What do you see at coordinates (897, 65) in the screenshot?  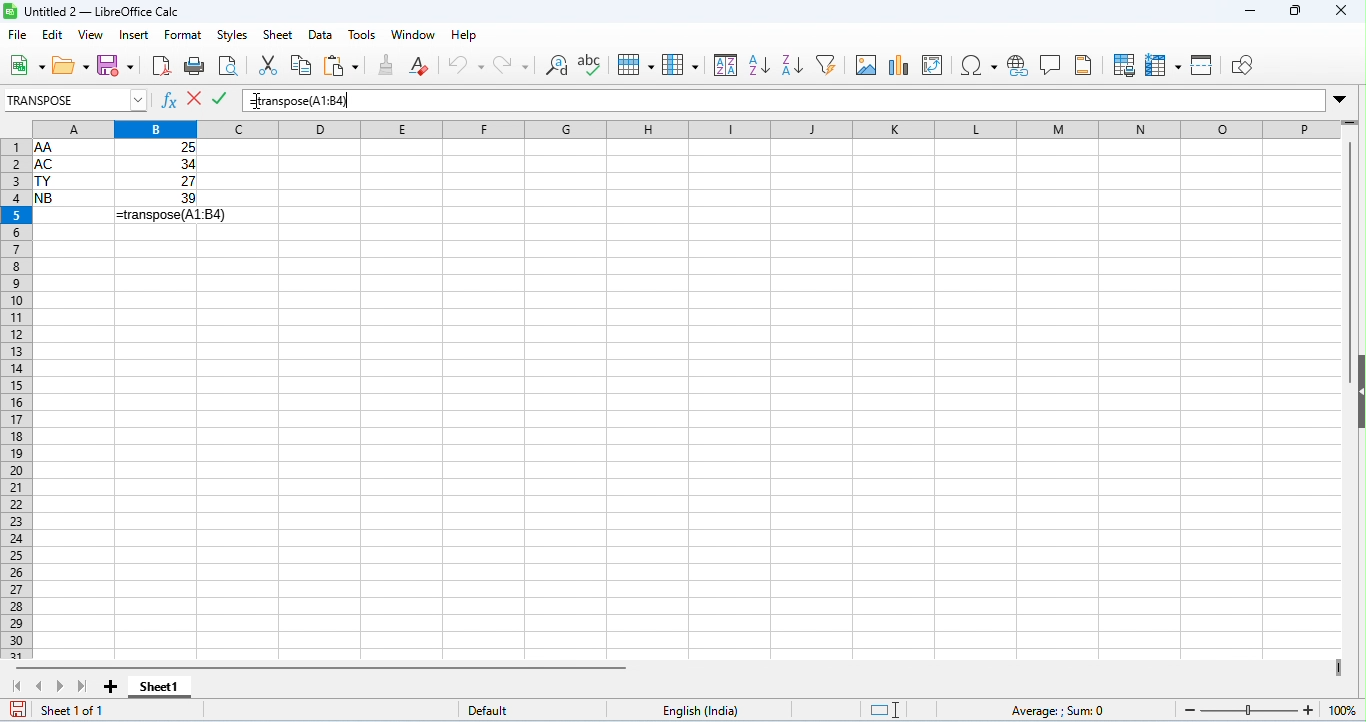 I see `insert chart` at bounding box center [897, 65].